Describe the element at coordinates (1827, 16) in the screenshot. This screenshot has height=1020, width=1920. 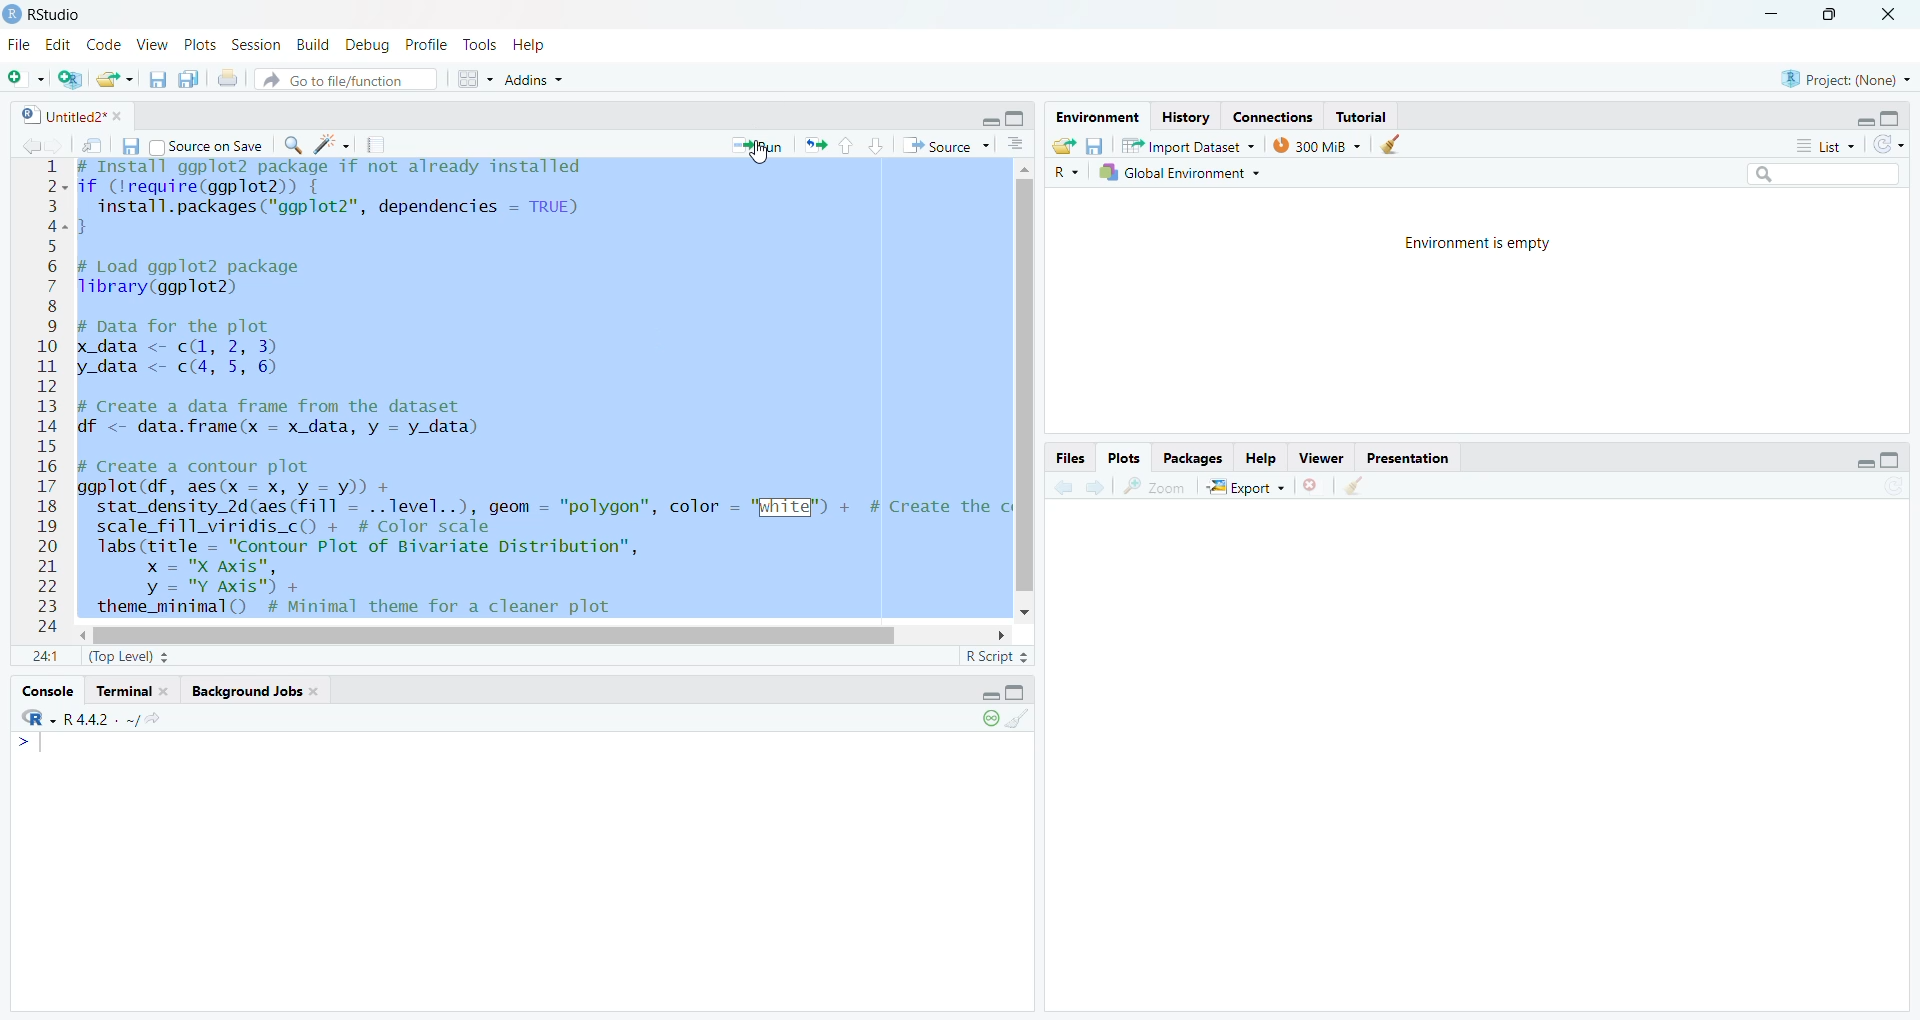
I see `maximize` at that location.